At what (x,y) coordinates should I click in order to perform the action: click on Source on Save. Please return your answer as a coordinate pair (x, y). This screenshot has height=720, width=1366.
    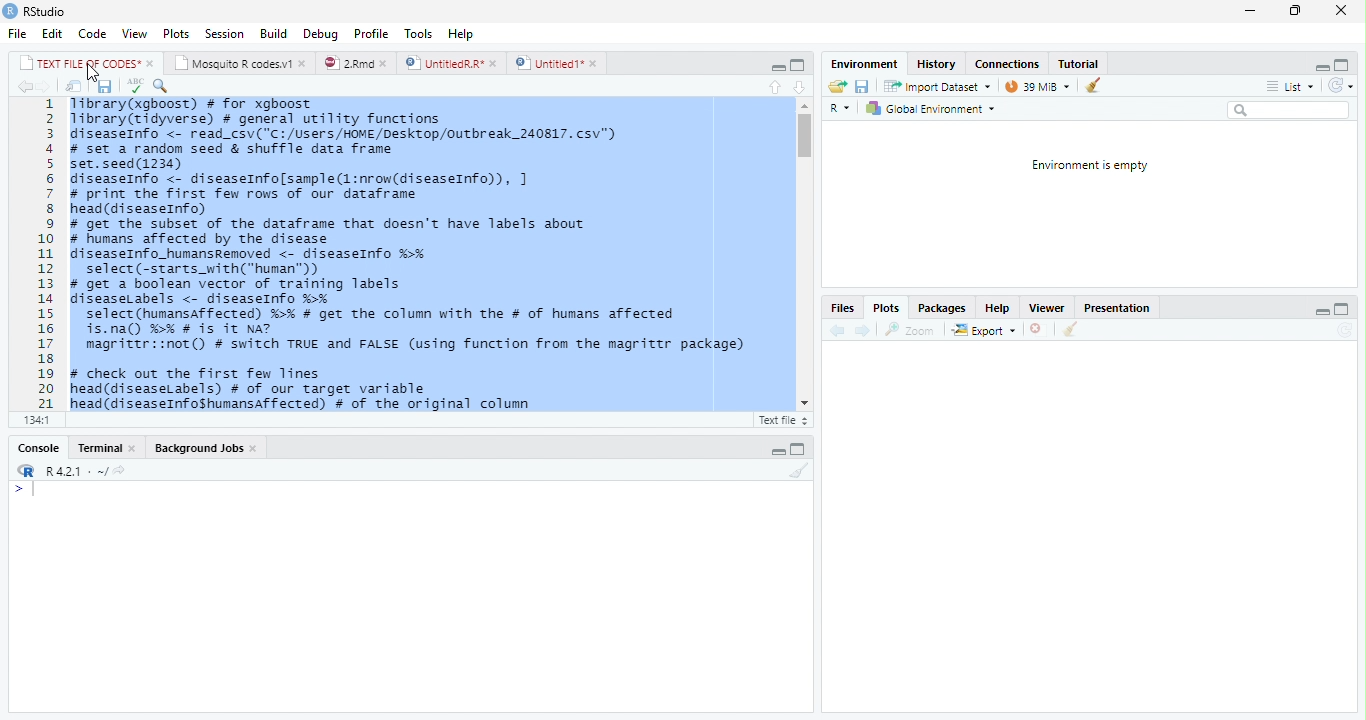
    Looking at the image, I should click on (164, 87).